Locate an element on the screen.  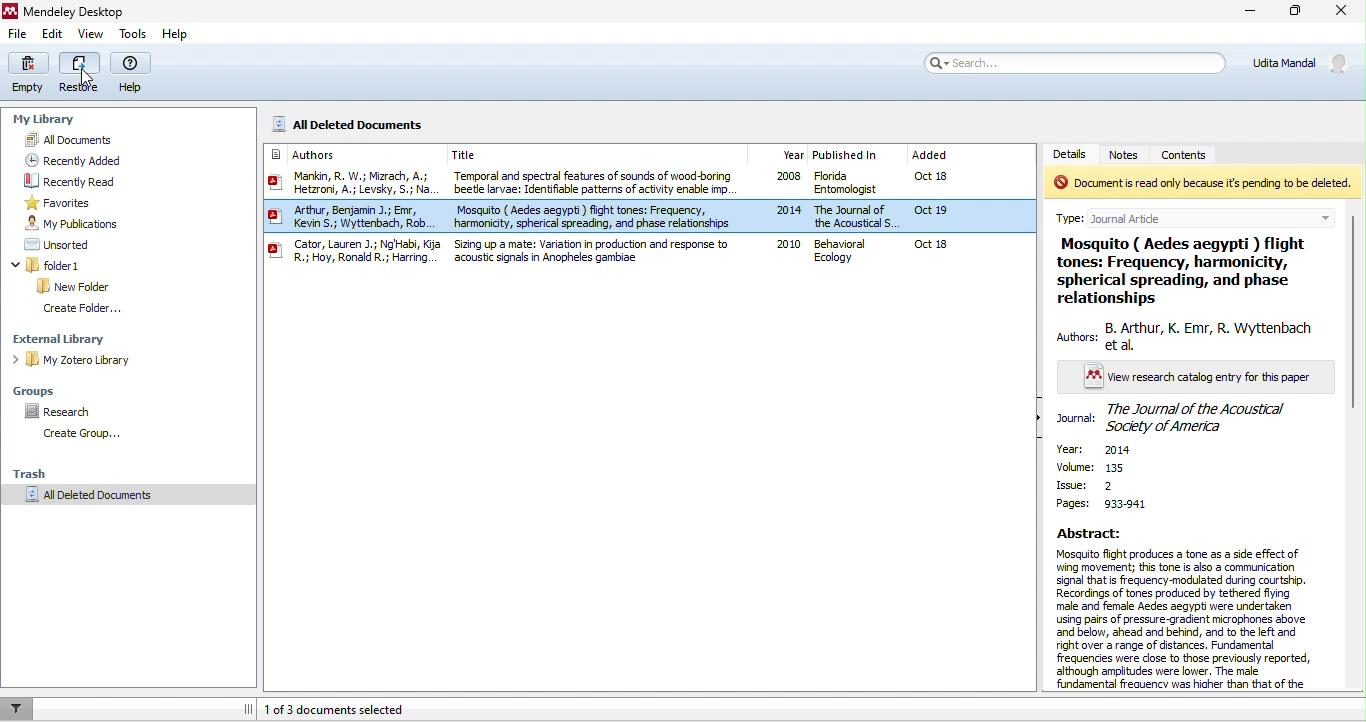
y, Mankn, R. W.; Mazrach, A;
© retmon, A; Levey, SNe
| Artur, Berjomn J. Ene,
| evn; Wyttenbach, Rob.
Cater, Lauren 3. Nghahi, Kia
LR; Hoy, Ronald R.; Harrng. is located at coordinates (353, 221).